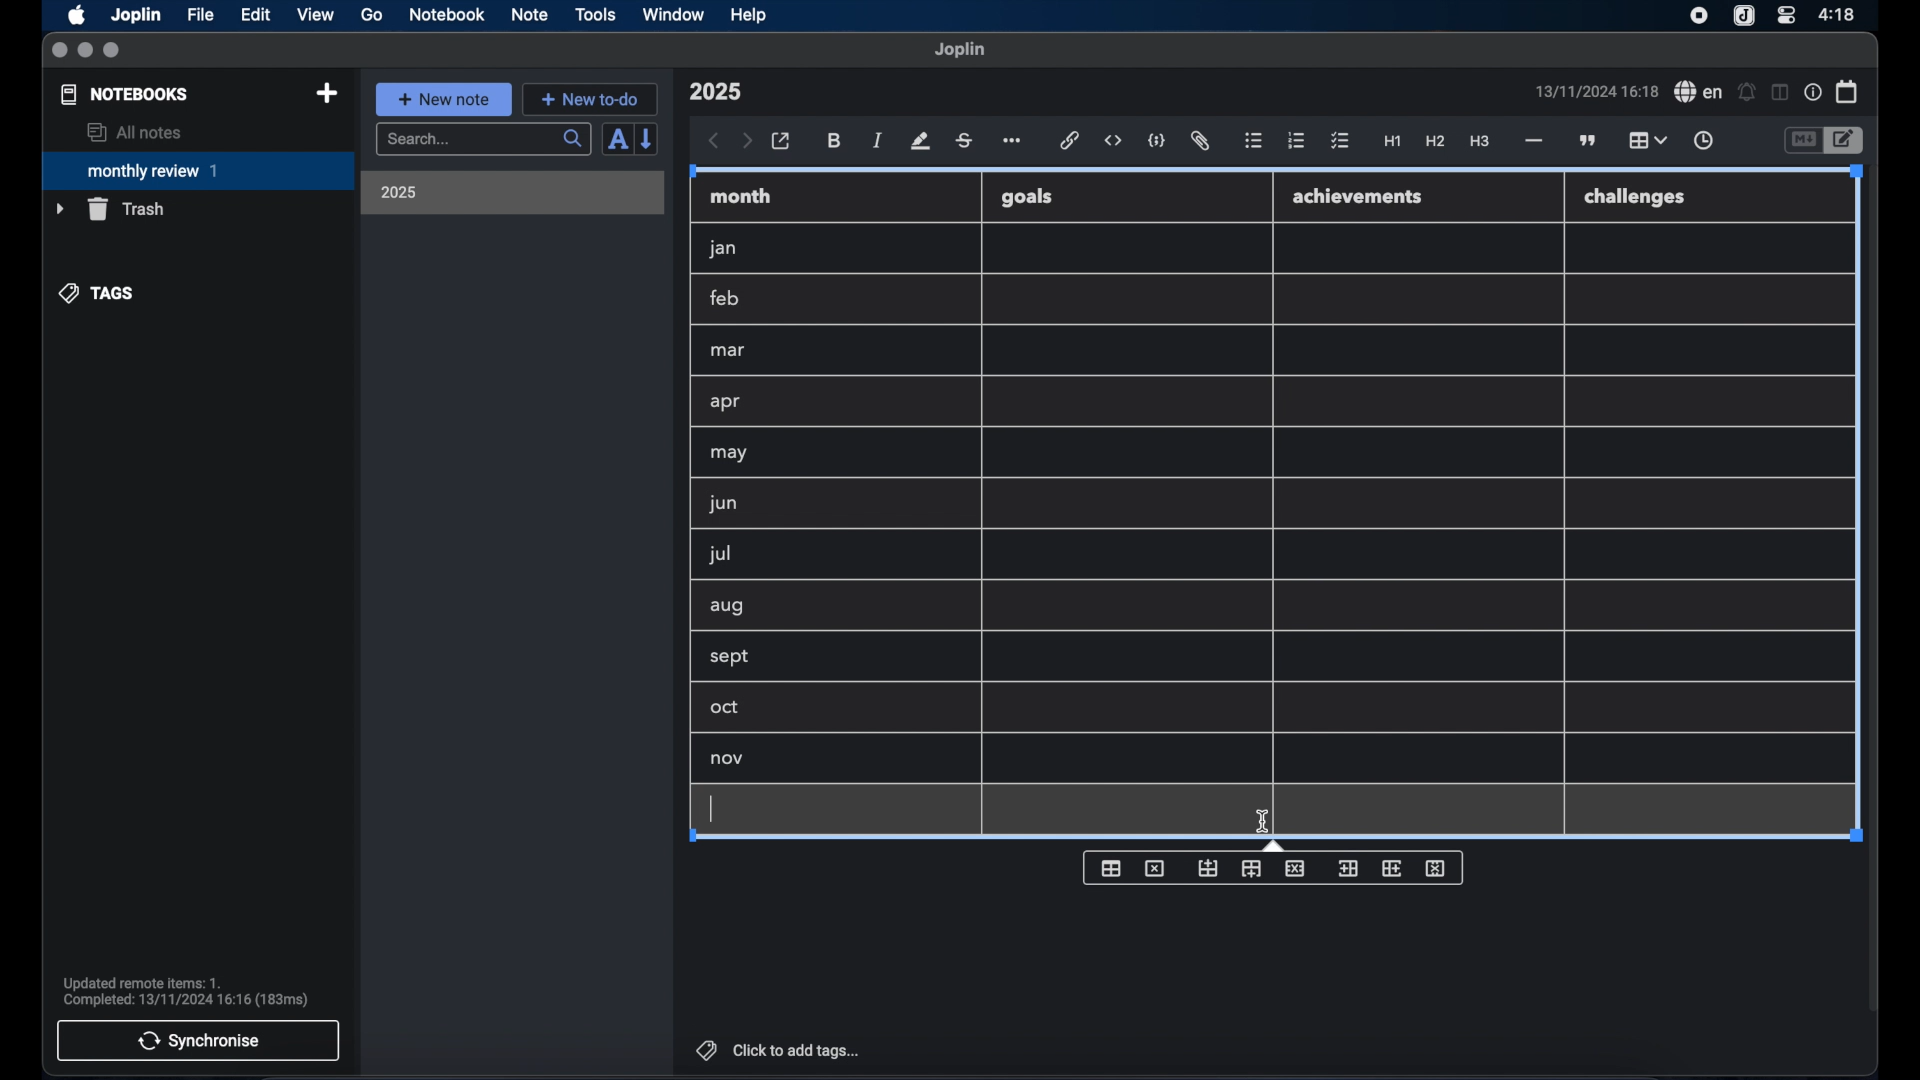  I want to click on feb, so click(726, 298).